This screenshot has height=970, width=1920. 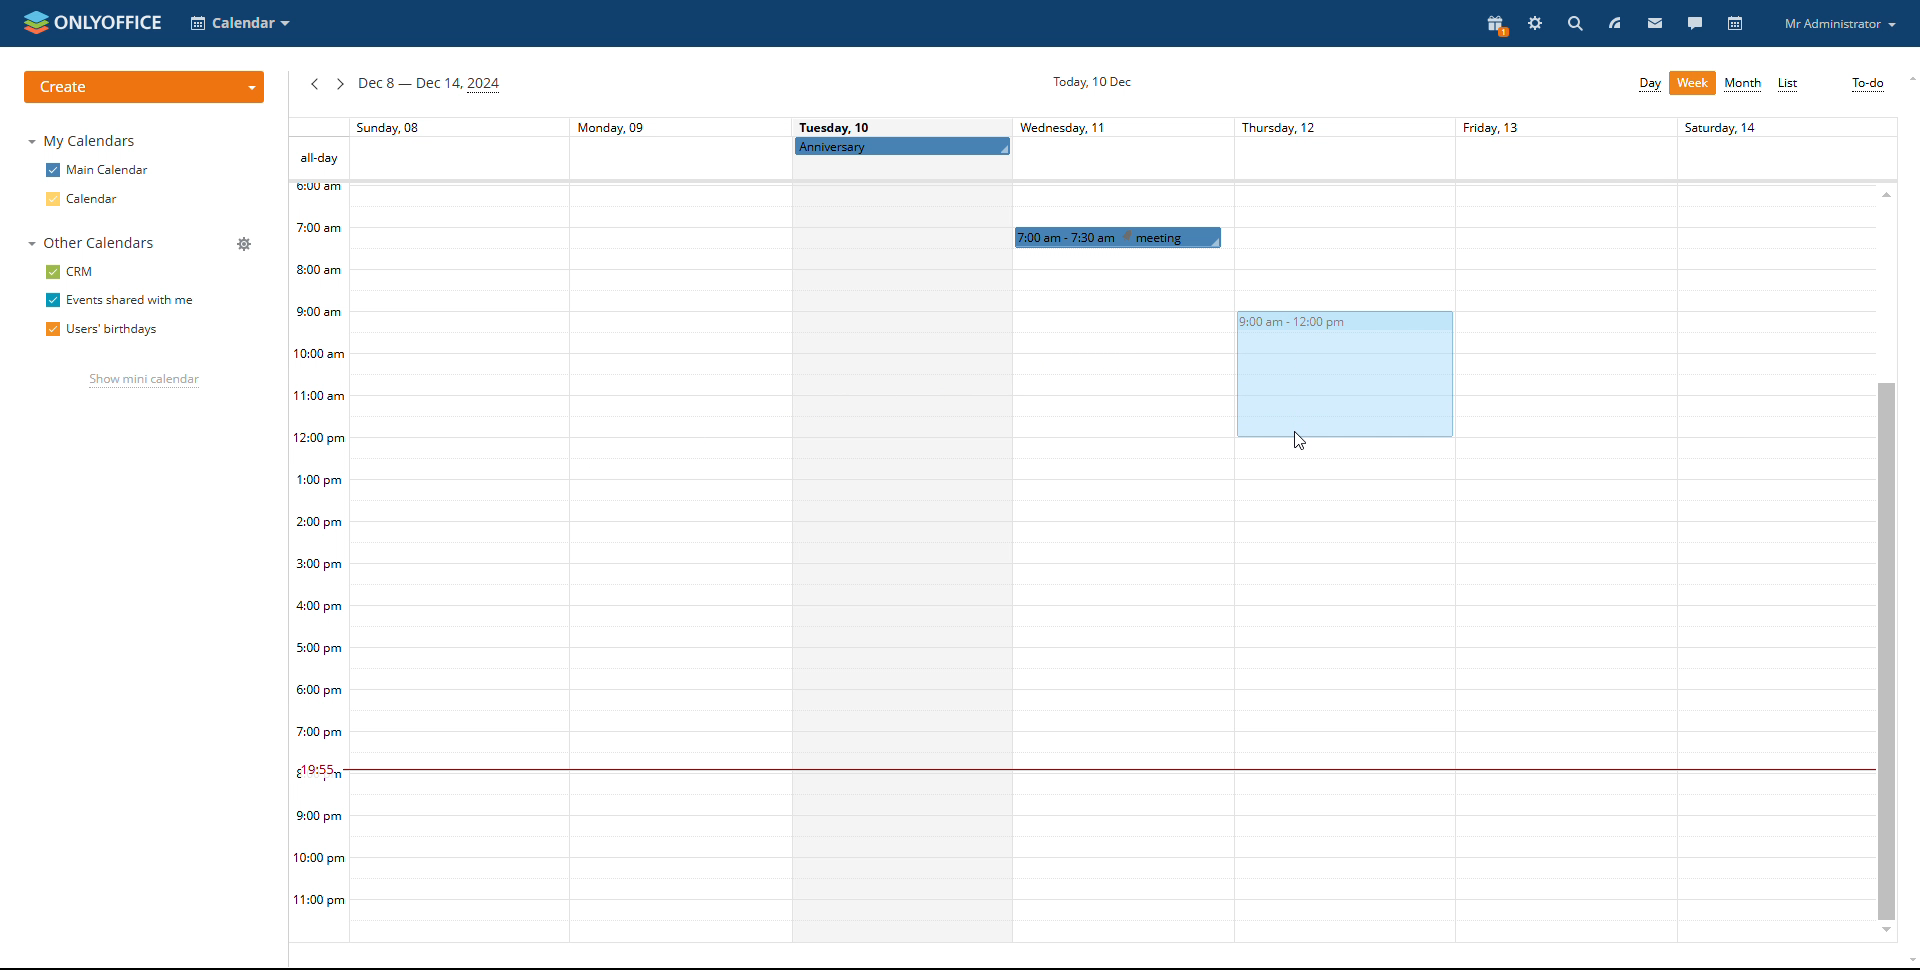 I want to click on scrollbar, so click(x=1886, y=649).